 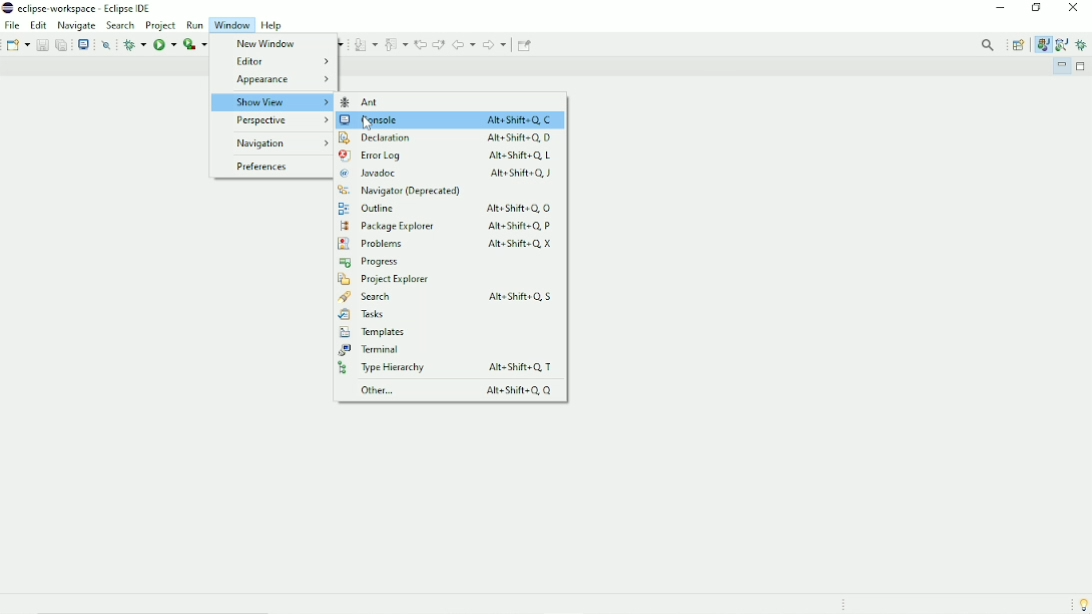 I want to click on Console, so click(x=445, y=121).